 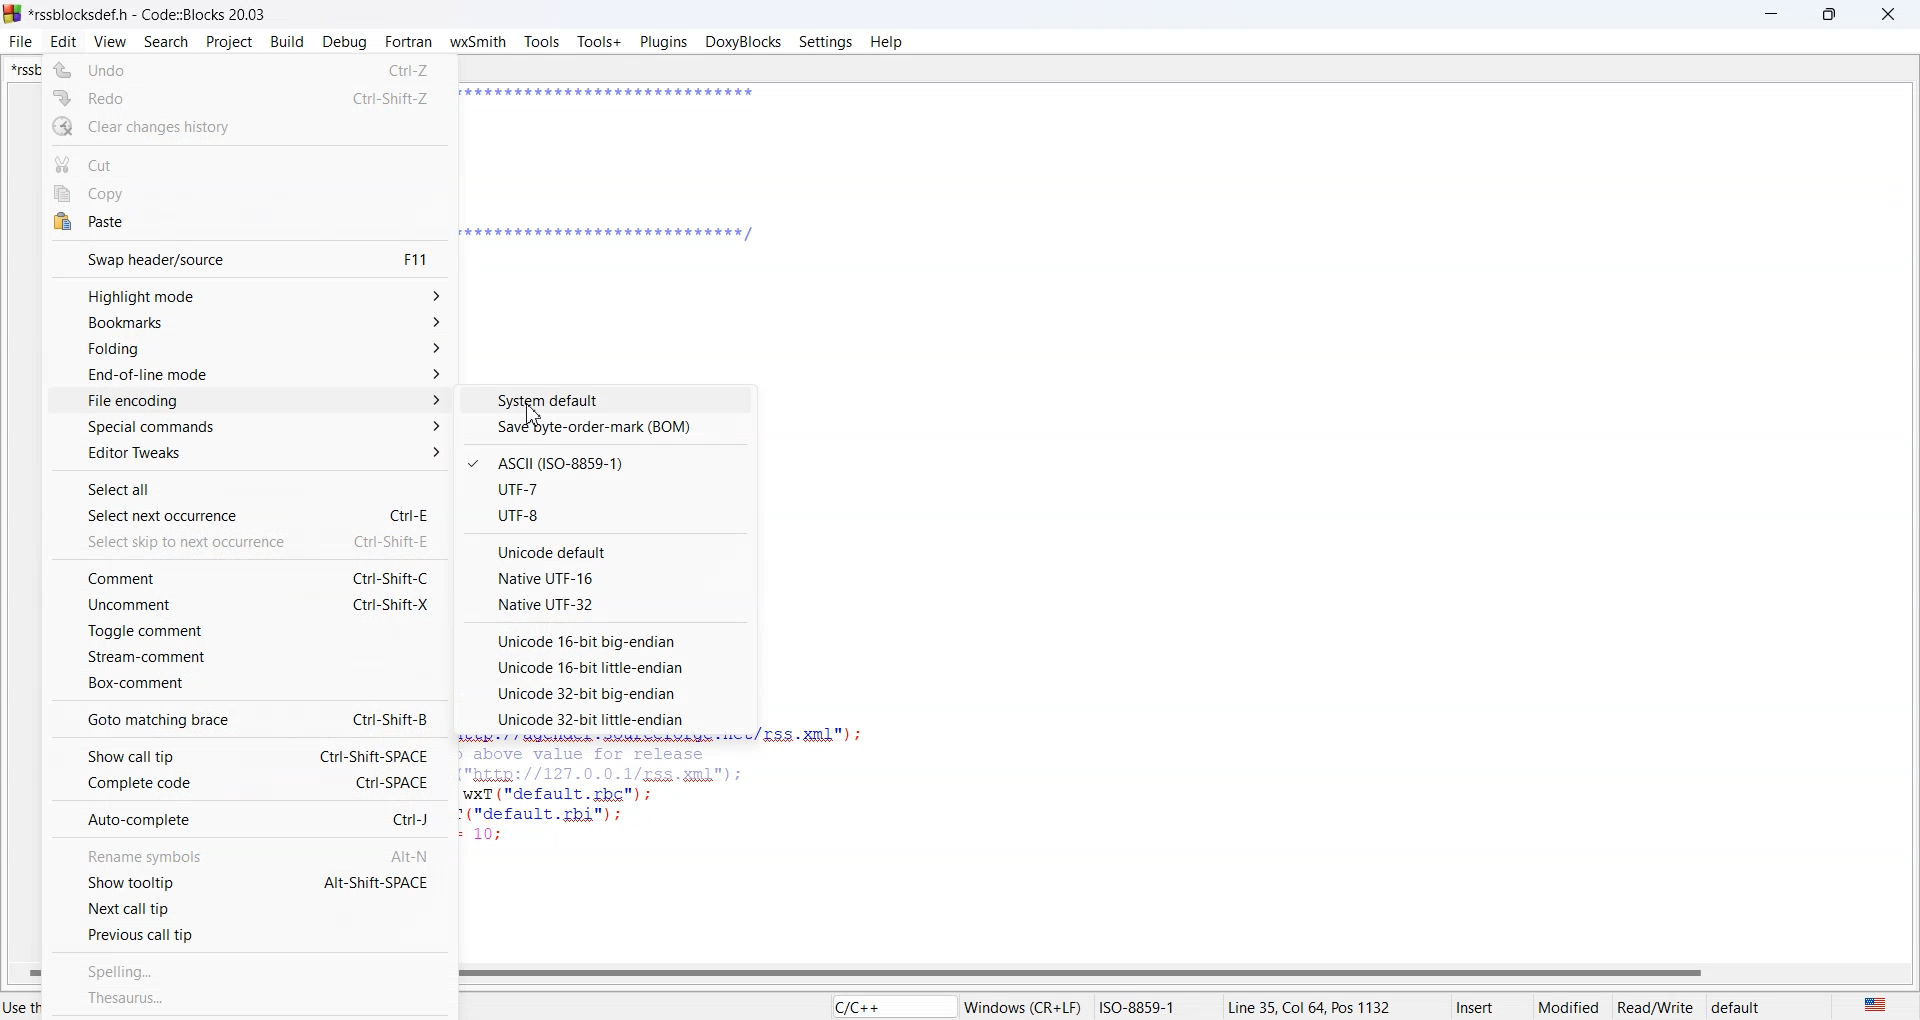 What do you see at coordinates (610, 399) in the screenshot?
I see `System default` at bounding box center [610, 399].